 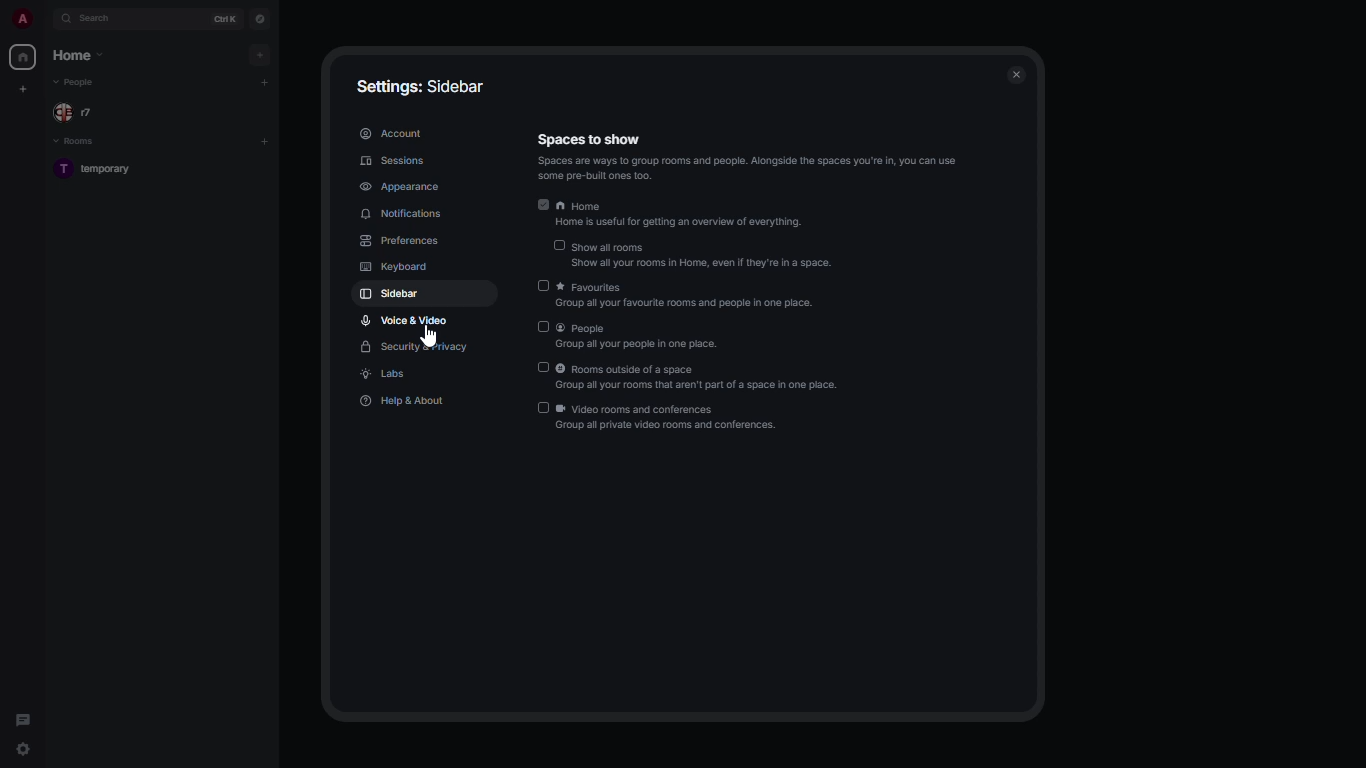 What do you see at coordinates (688, 217) in the screenshot?
I see `home` at bounding box center [688, 217].